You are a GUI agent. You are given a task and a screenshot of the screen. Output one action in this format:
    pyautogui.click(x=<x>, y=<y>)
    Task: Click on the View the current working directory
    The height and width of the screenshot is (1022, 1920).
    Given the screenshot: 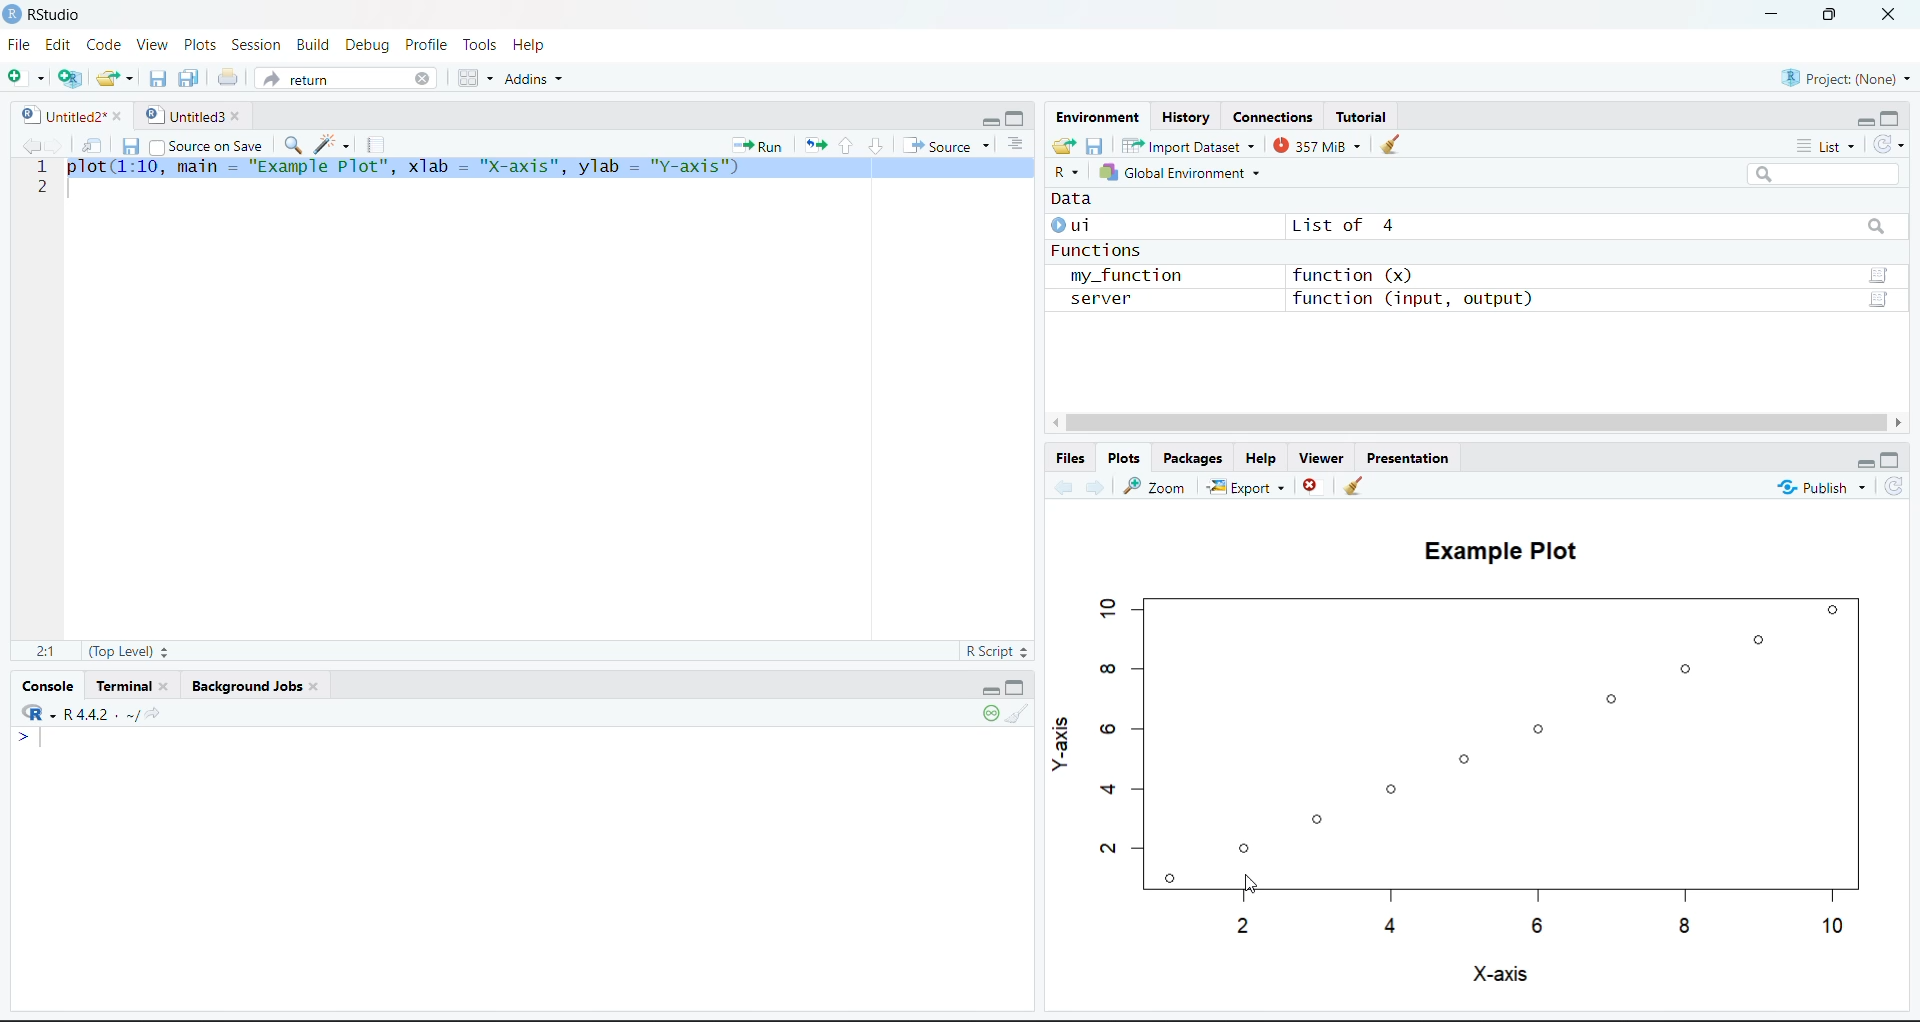 What is the action you would take?
    pyautogui.click(x=156, y=714)
    